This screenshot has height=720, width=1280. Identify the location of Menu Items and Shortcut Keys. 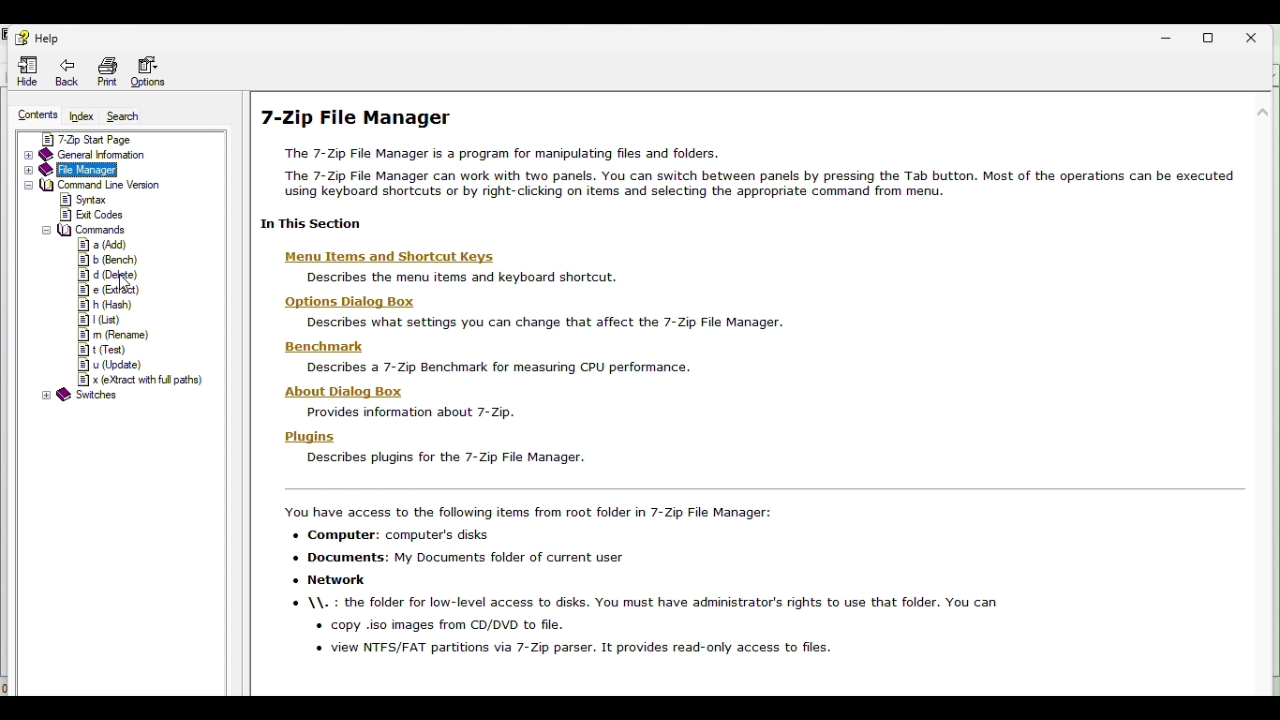
(381, 257).